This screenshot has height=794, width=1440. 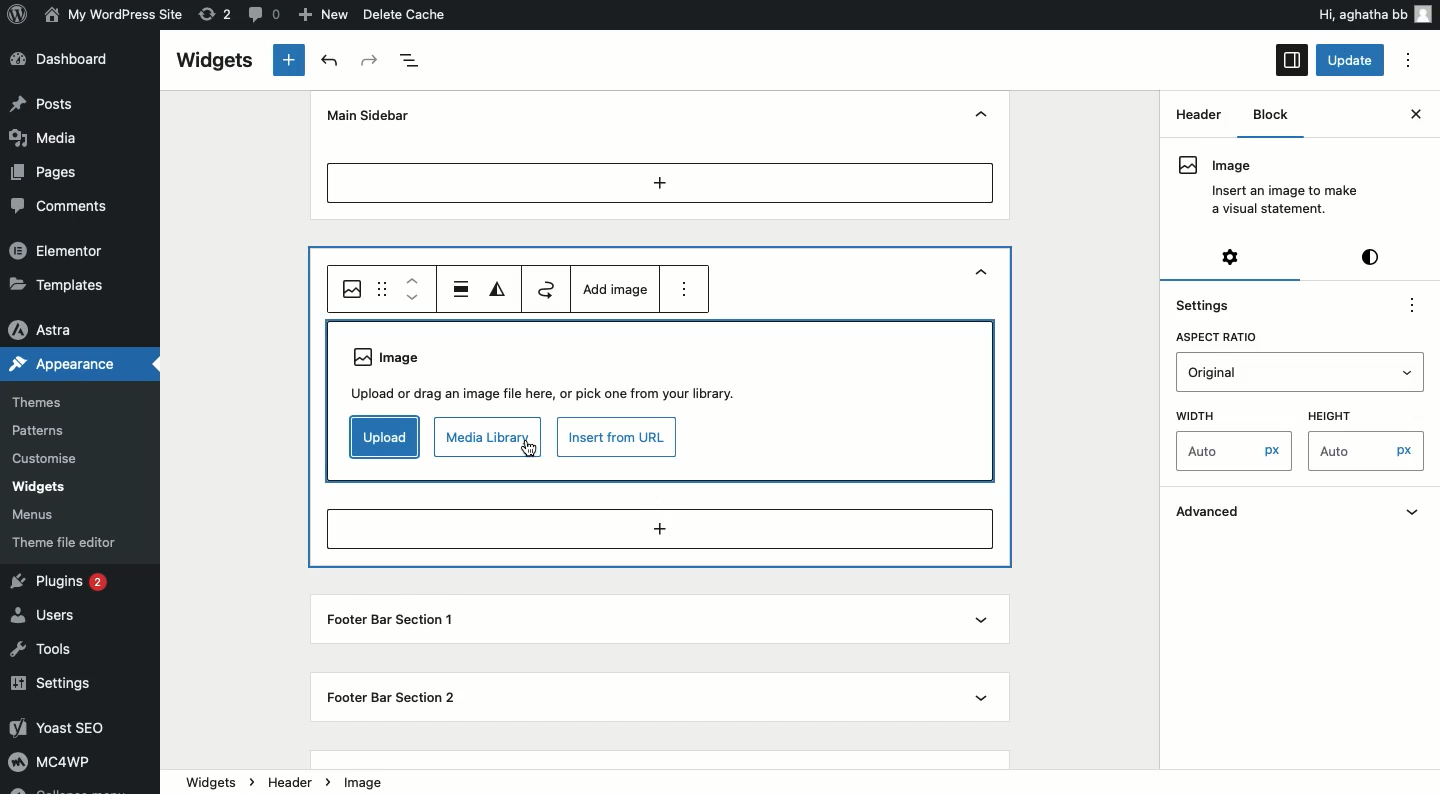 I want to click on Image, so click(x=353, y=289).